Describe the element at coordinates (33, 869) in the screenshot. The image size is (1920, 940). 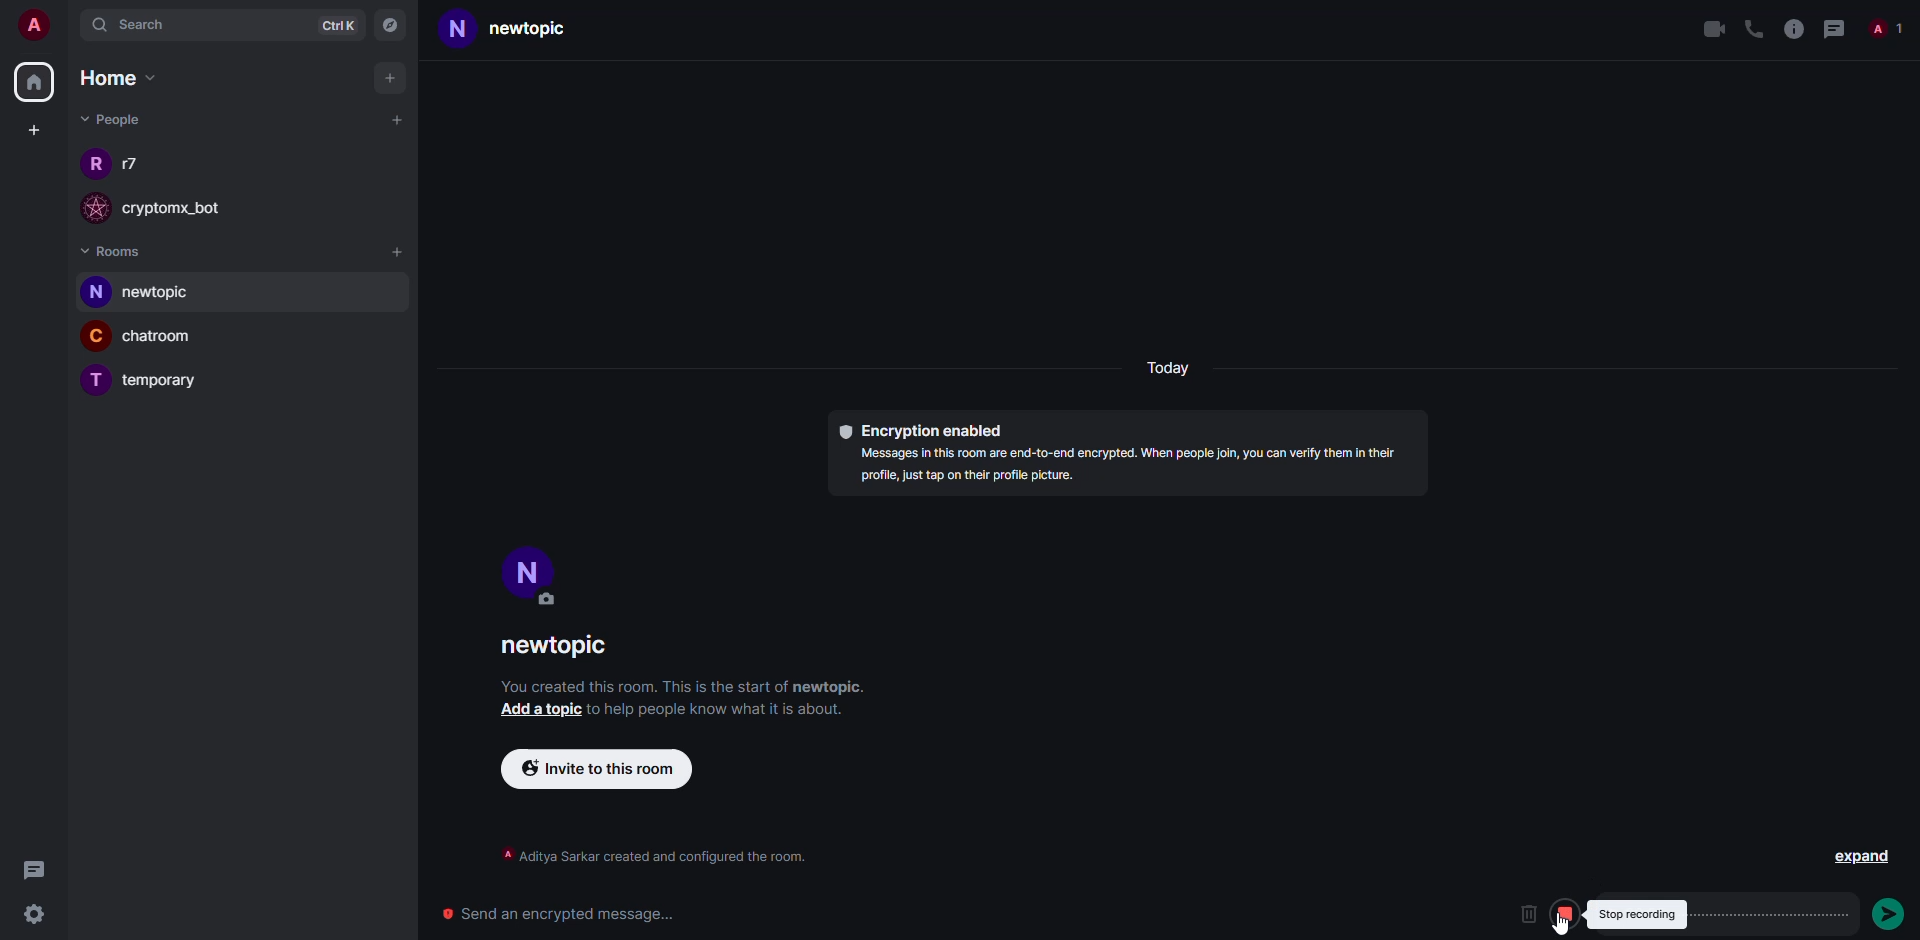
I see `threads` at that location.